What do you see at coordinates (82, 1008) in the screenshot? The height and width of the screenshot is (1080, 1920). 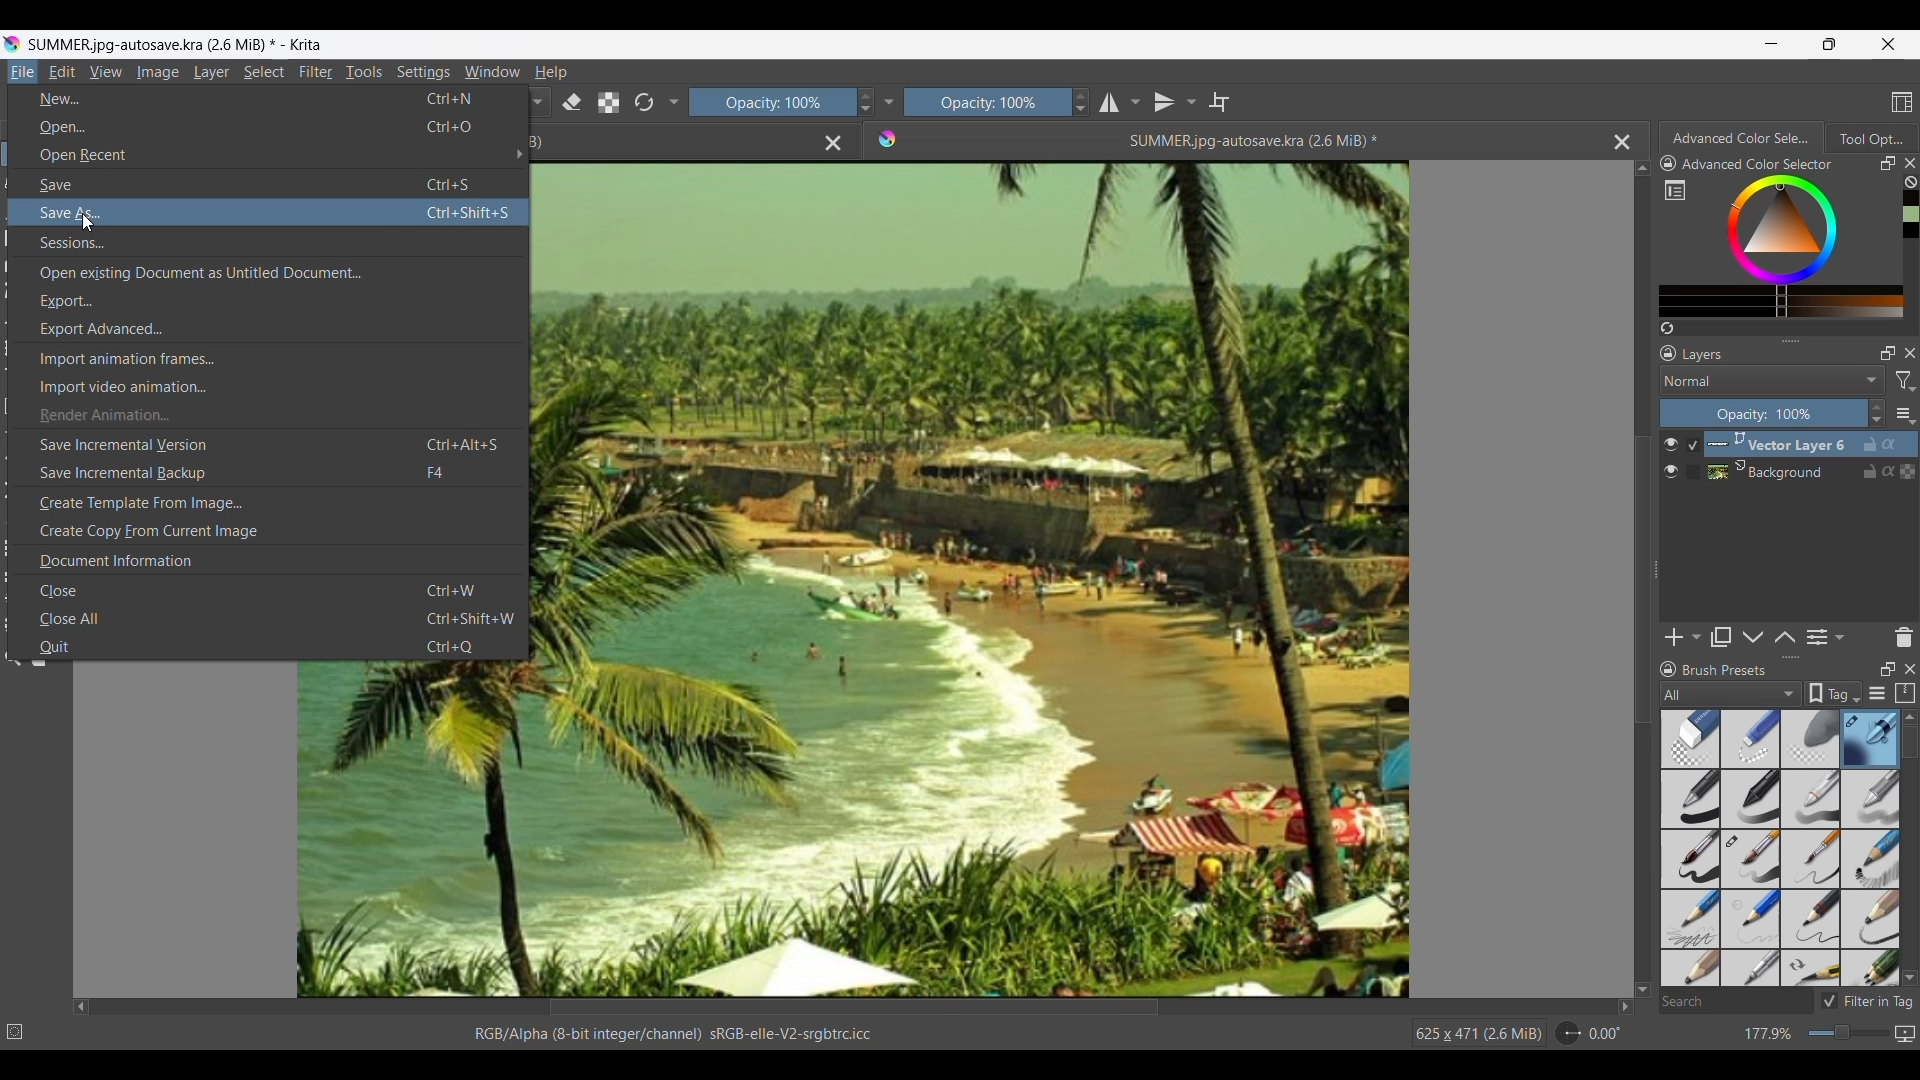 I see `Quick slide to left` at bounding box center [82, 1008].